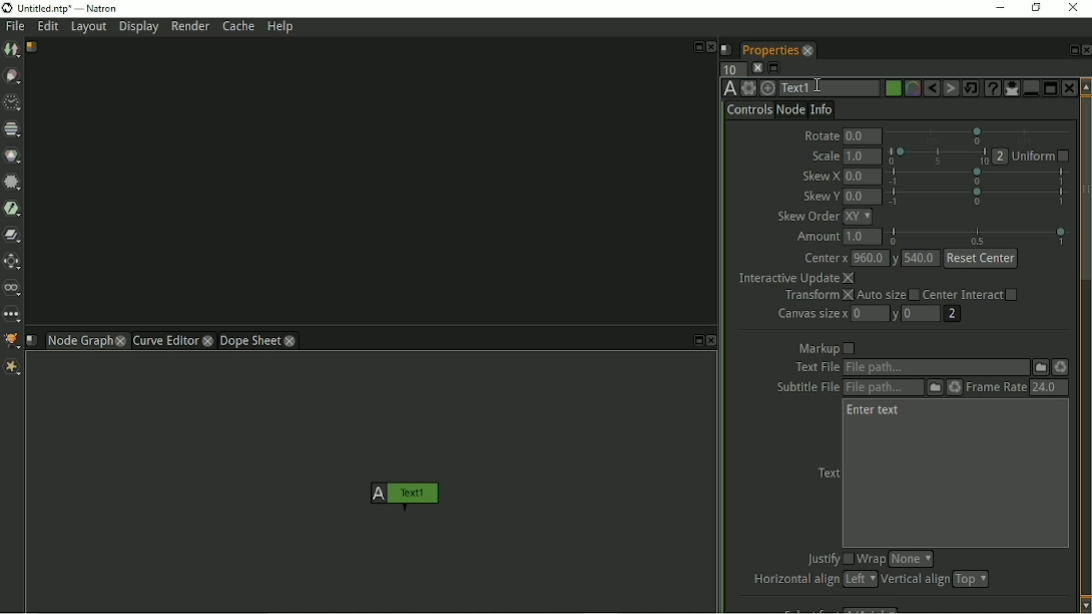 Image resolution: width=1092 pixels, height=614 pixels. I want to click on Scale, so click(823, 156).